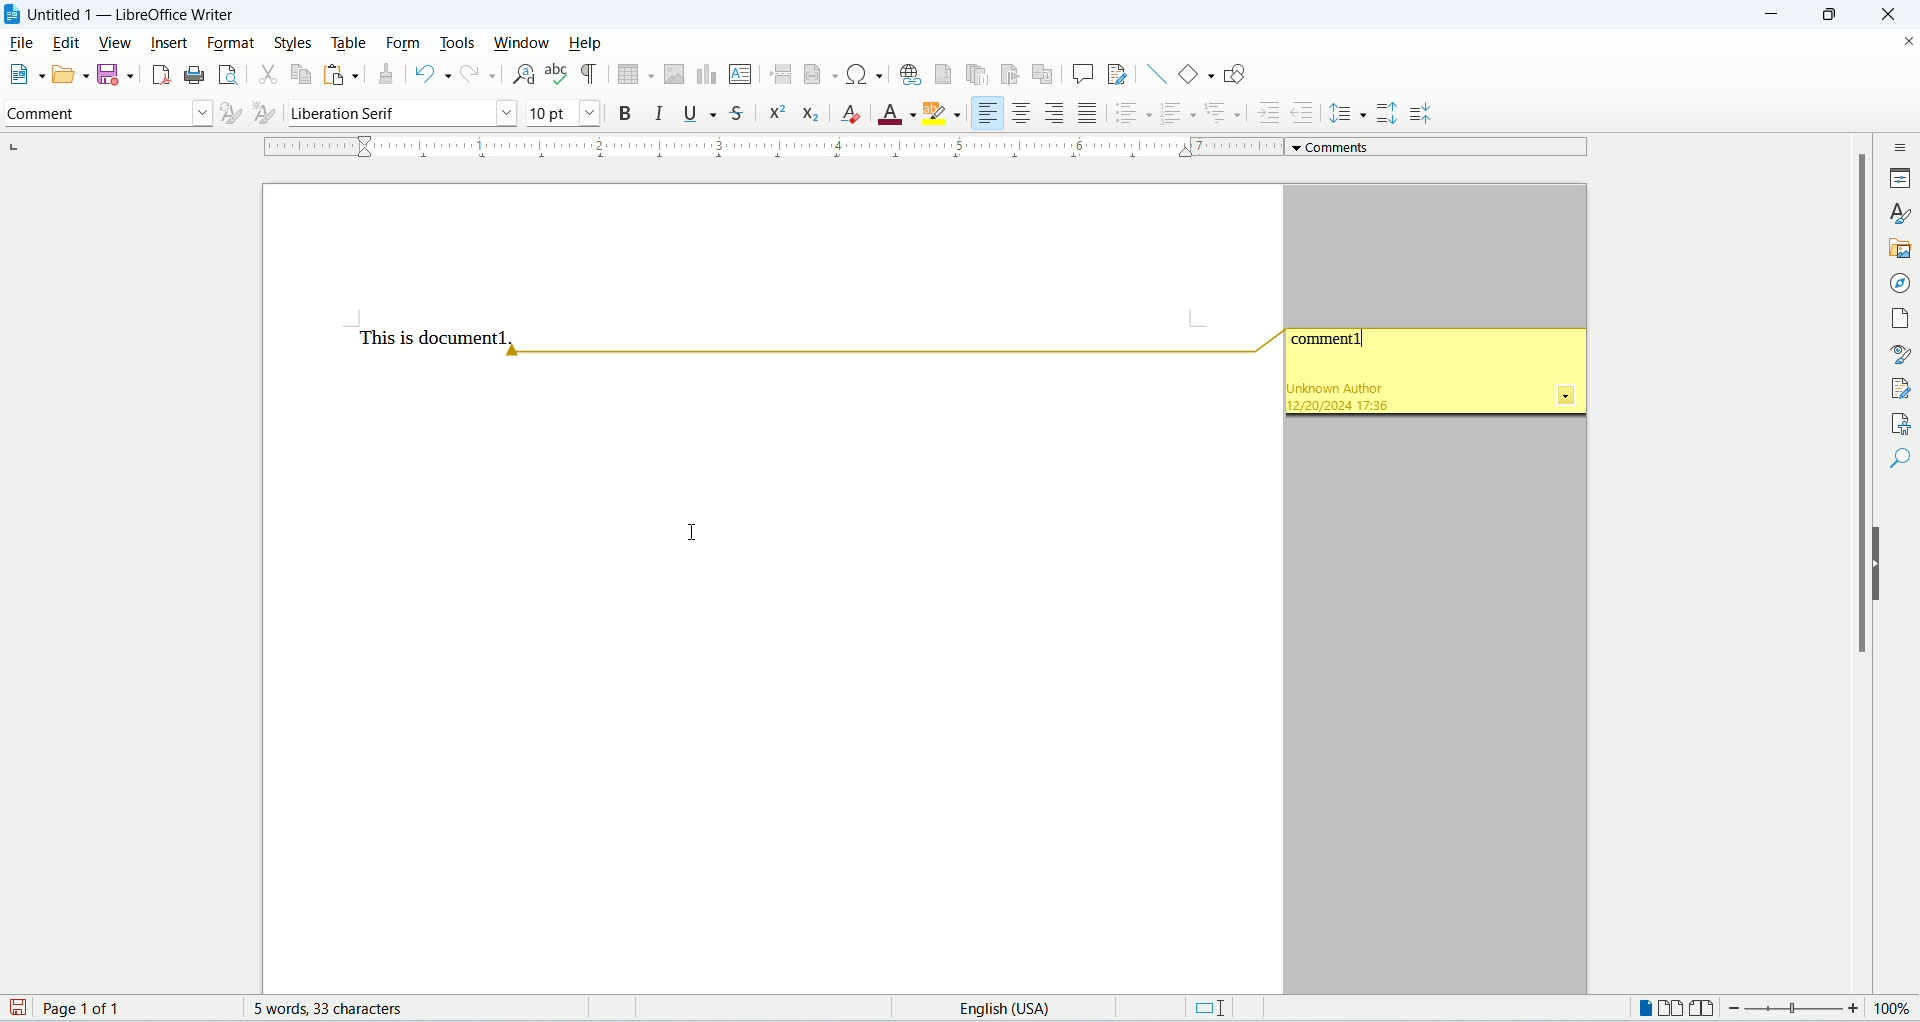 Image resolution: width=1920 pixels, height=1022 pixels. Describe the element at coordinates (673, 72) in the screenshot. I see `insert image` at that location.